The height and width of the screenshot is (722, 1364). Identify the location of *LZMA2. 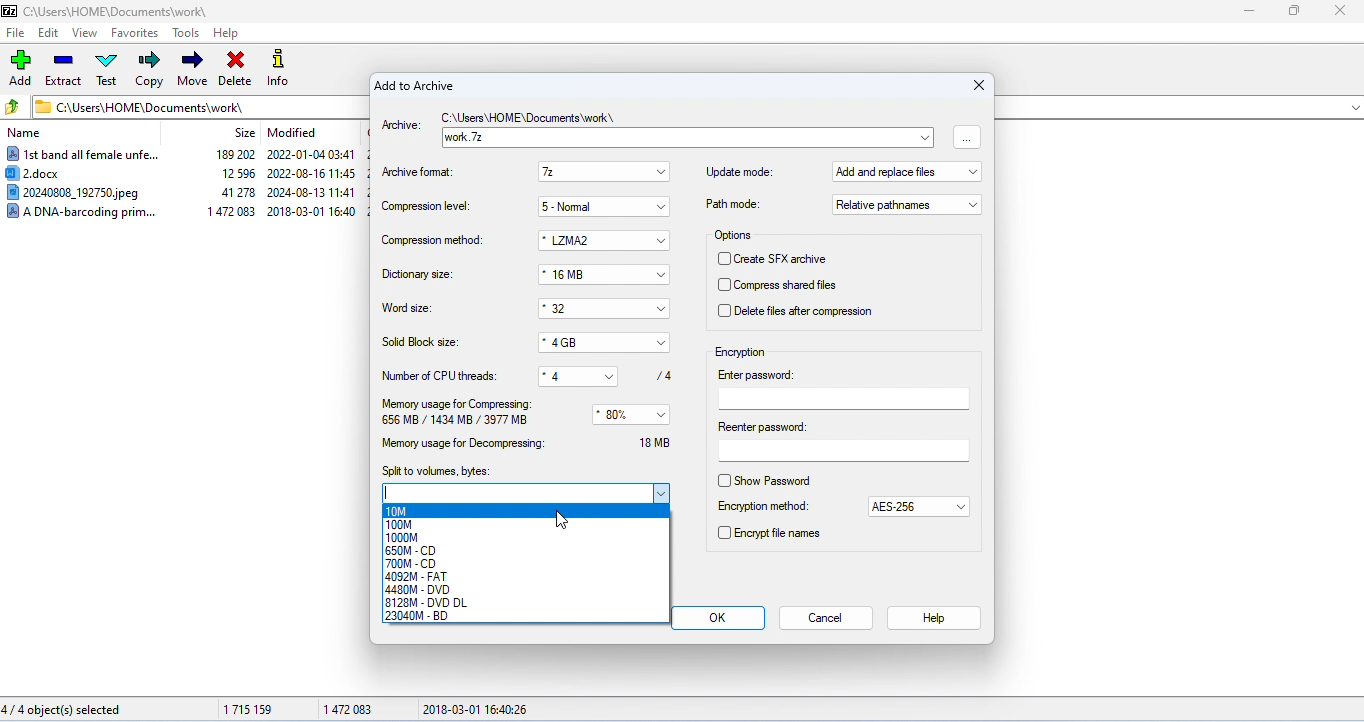
(588, 241).